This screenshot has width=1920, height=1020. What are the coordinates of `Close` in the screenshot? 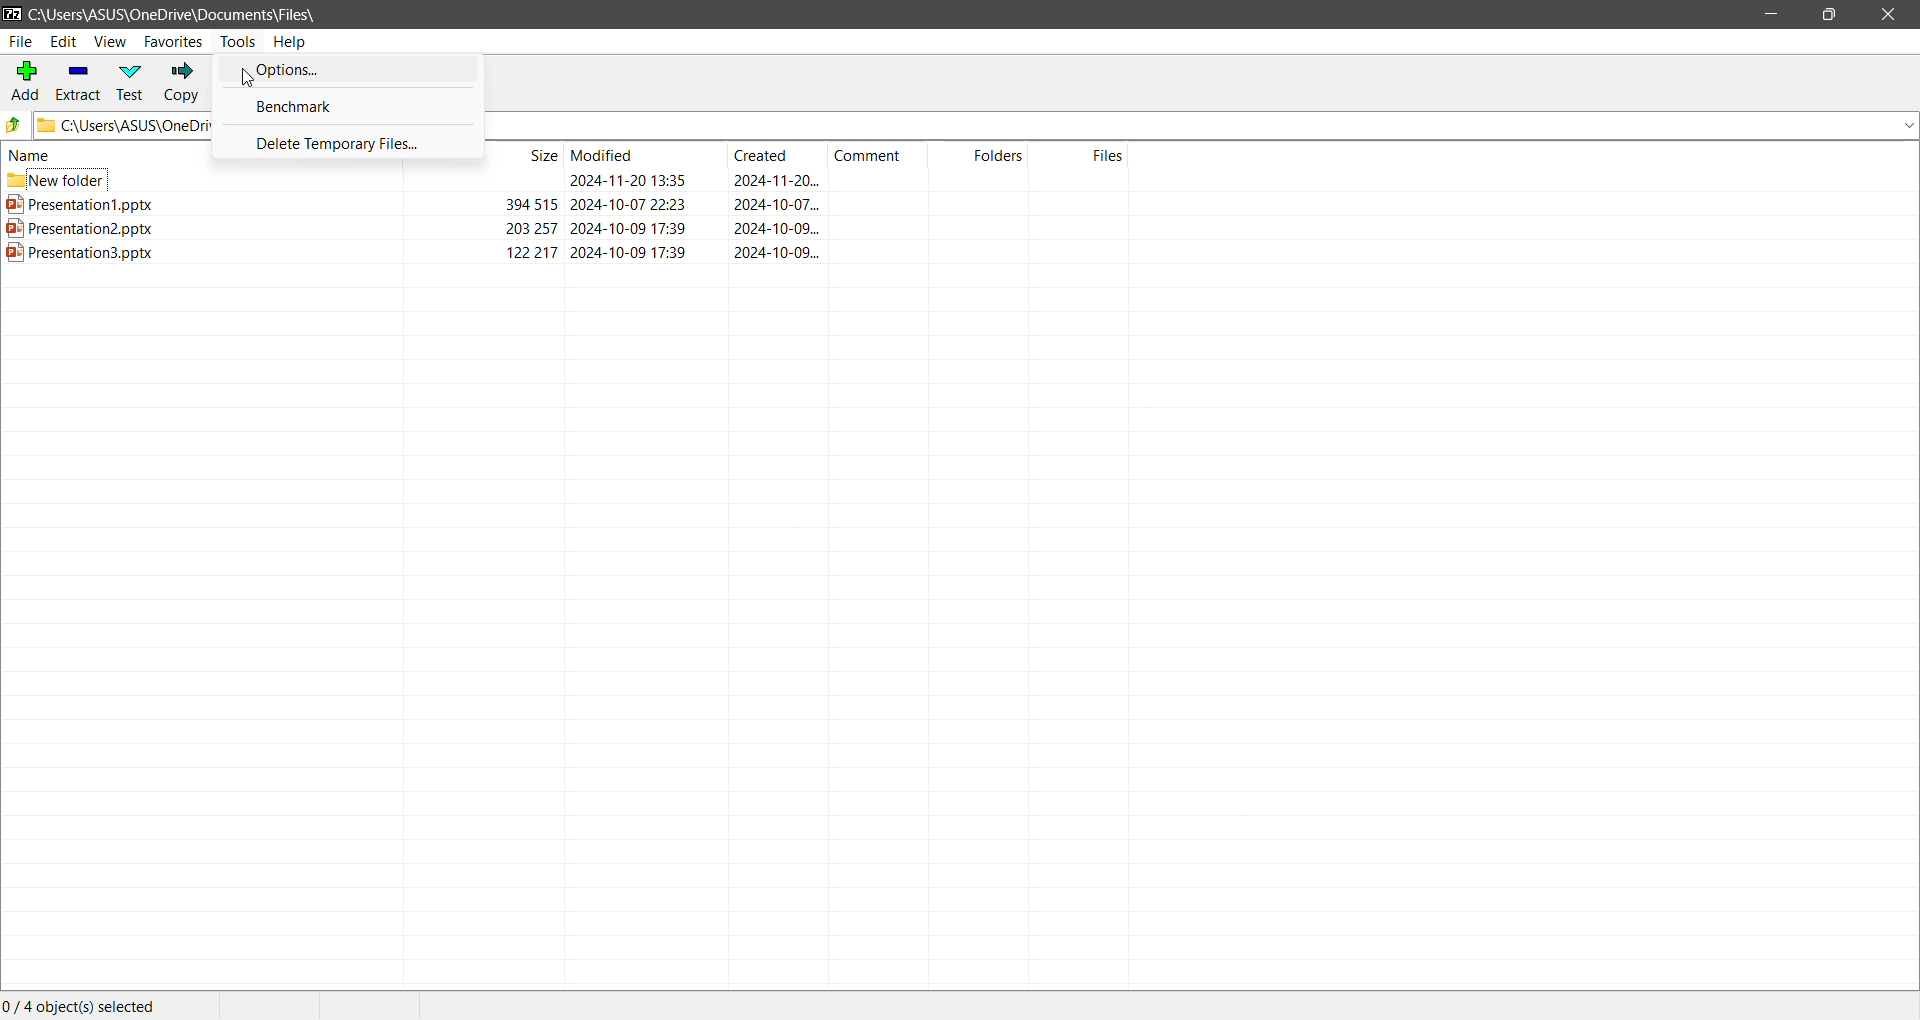 It's located at (1886, 15).